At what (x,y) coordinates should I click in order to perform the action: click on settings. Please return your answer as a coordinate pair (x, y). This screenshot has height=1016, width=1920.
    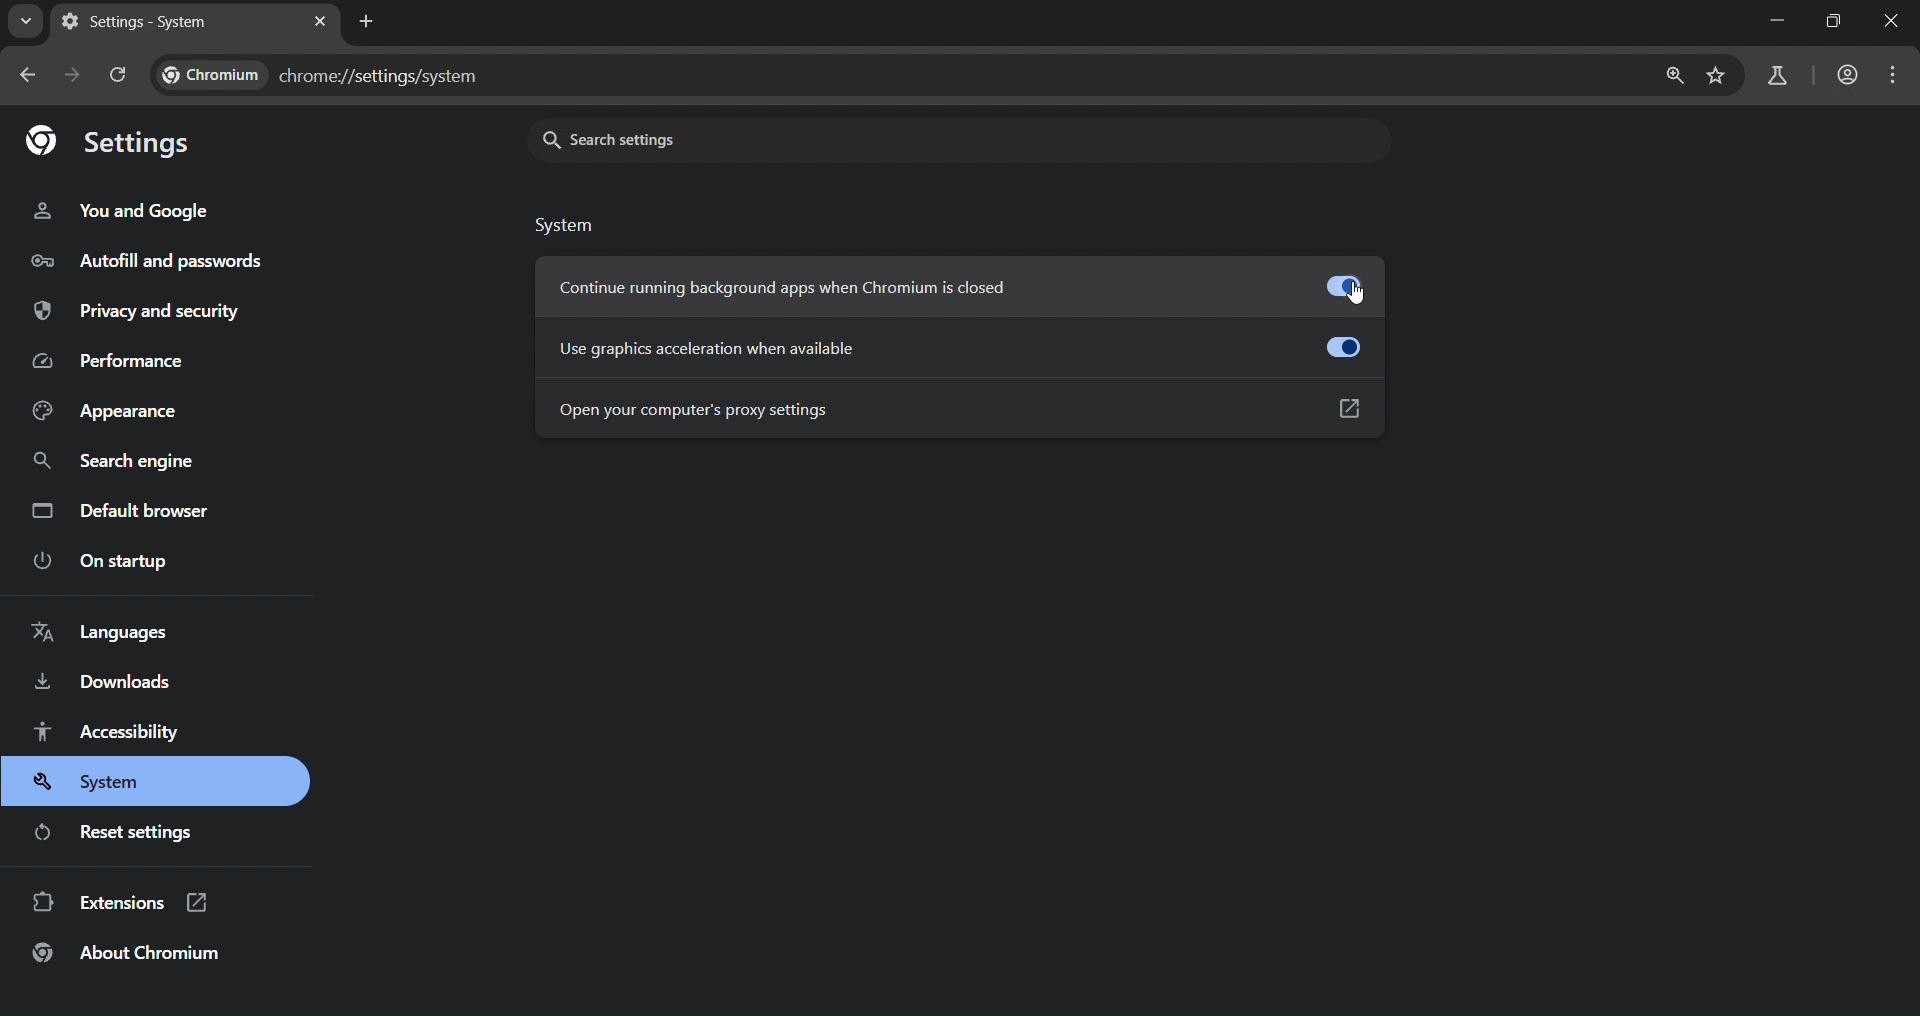
    Looking at the image, I should click on (116, 142).